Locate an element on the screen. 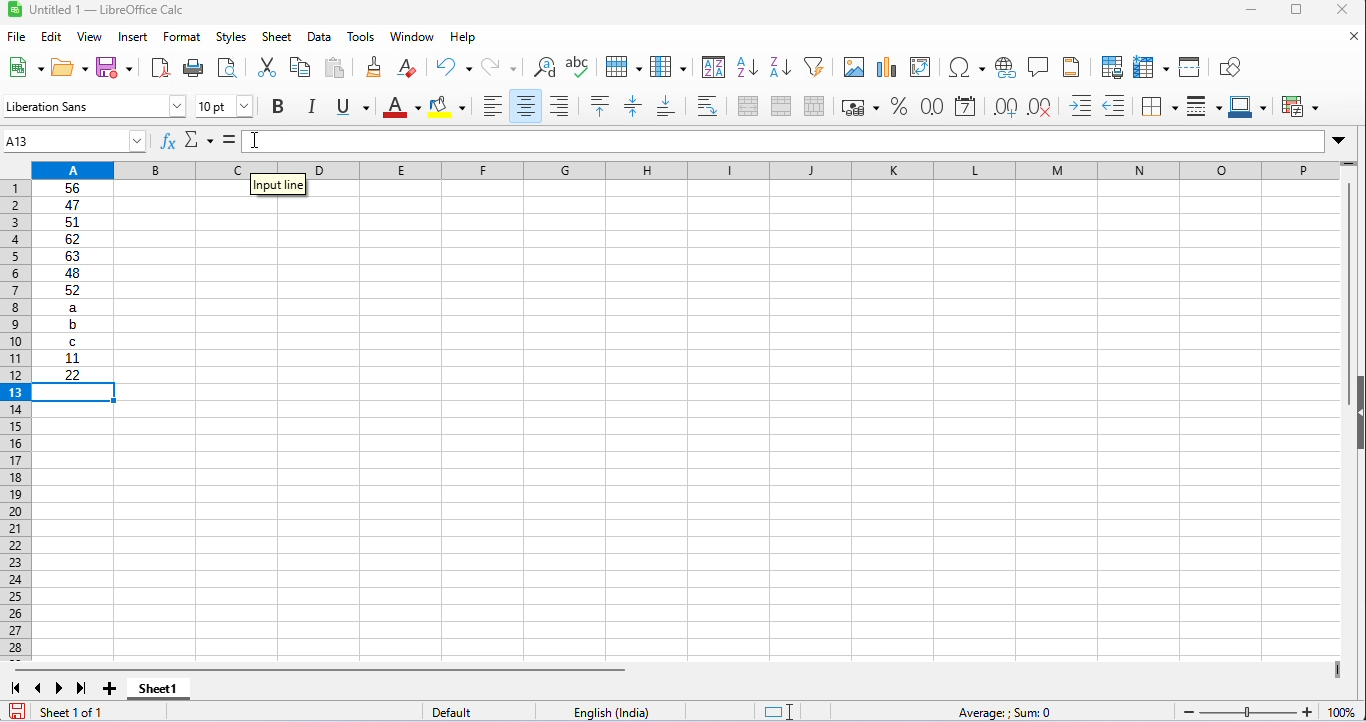  sort is located at coordinates (714, 67).